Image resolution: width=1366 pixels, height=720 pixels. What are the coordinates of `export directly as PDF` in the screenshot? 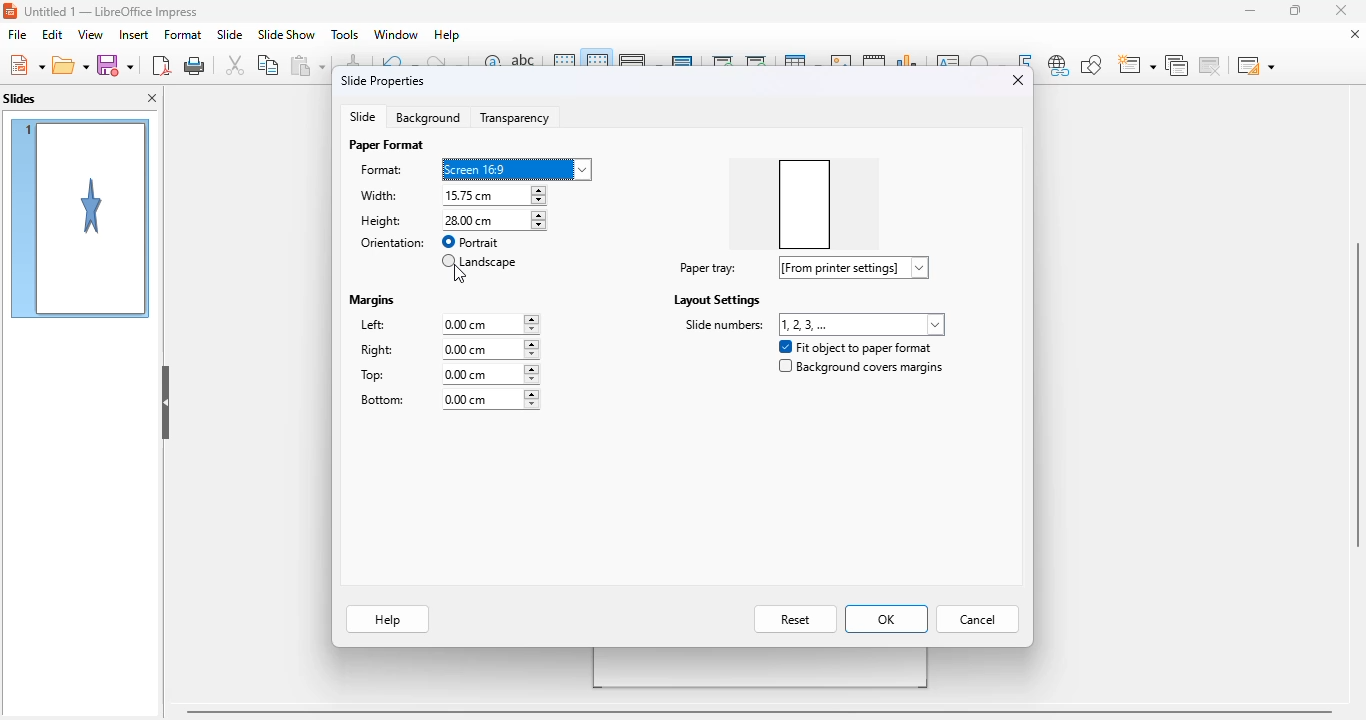 It's located at (161, 64).